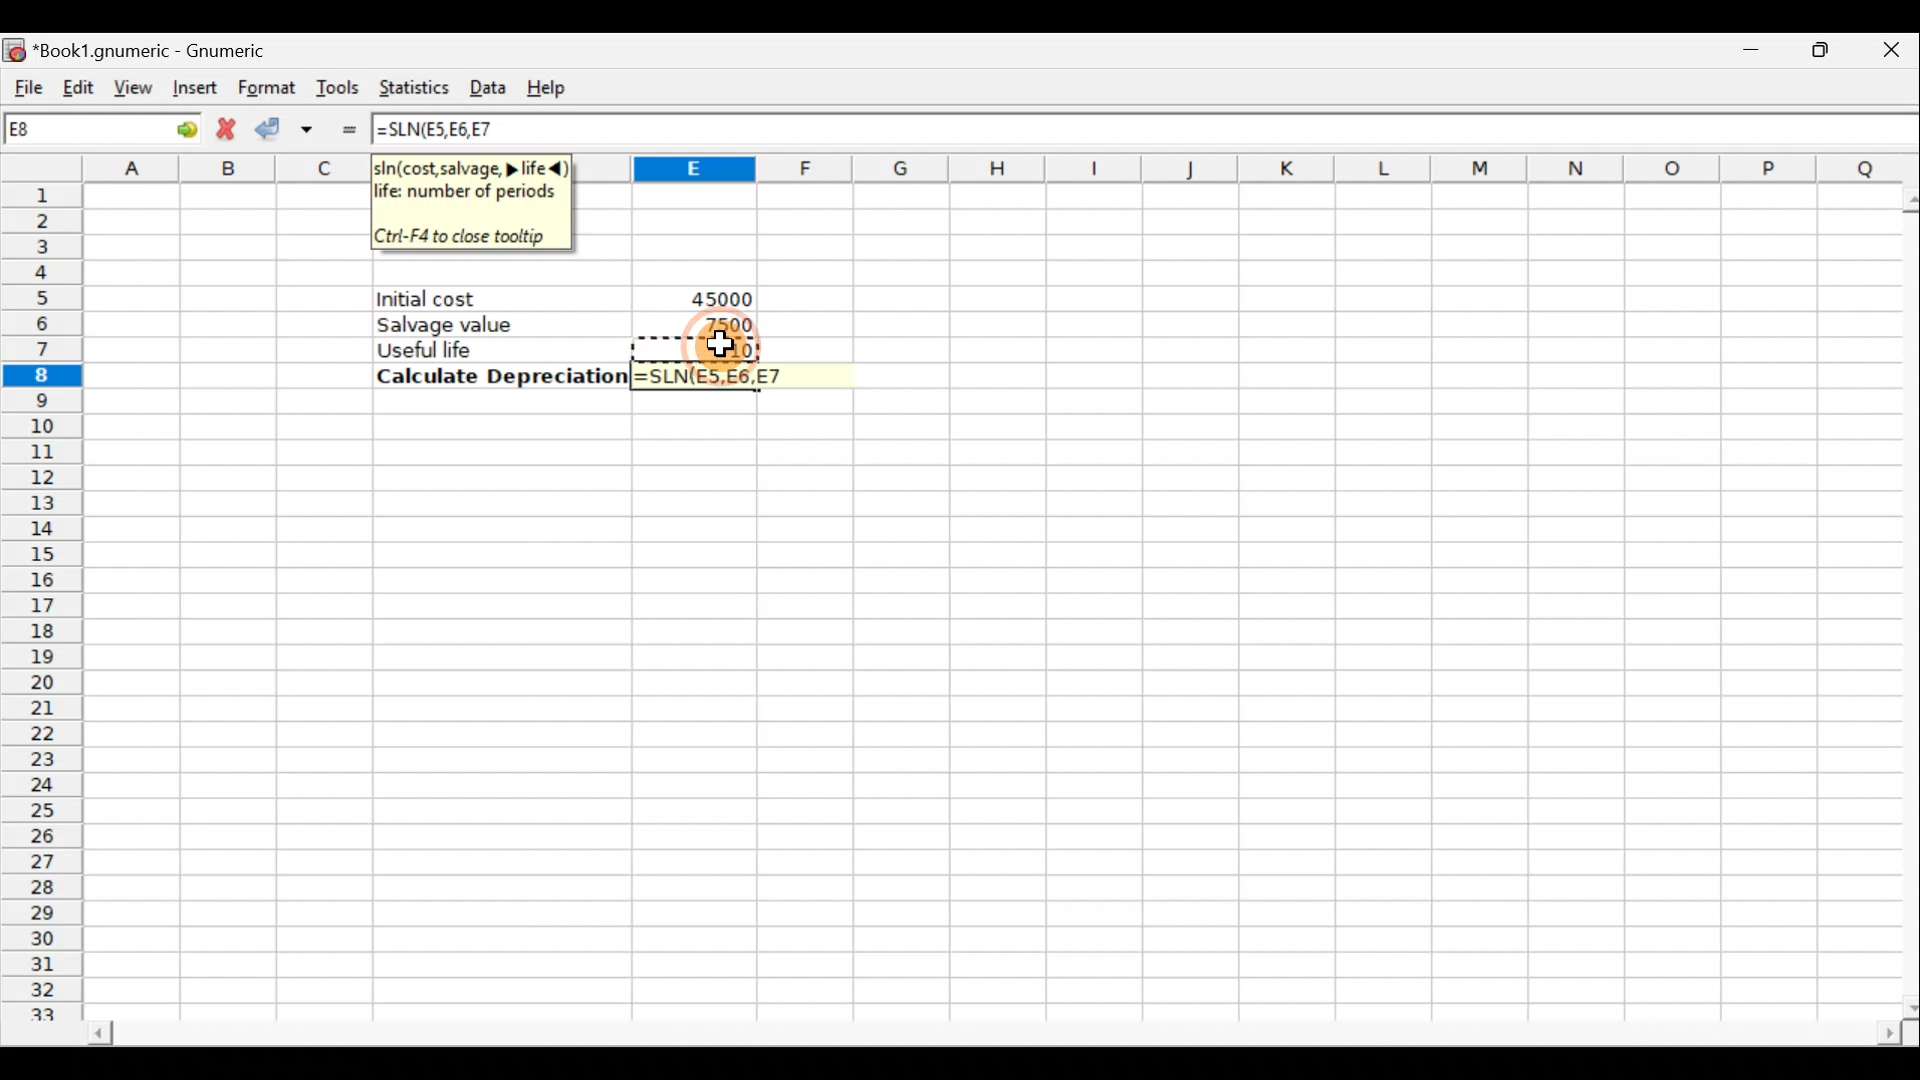 The height and width of the screenshot is (1080, 1920). What do you see at coordinates (192, 88) in the screenshot?
I see `Insert` at bounding box center [192, 88].